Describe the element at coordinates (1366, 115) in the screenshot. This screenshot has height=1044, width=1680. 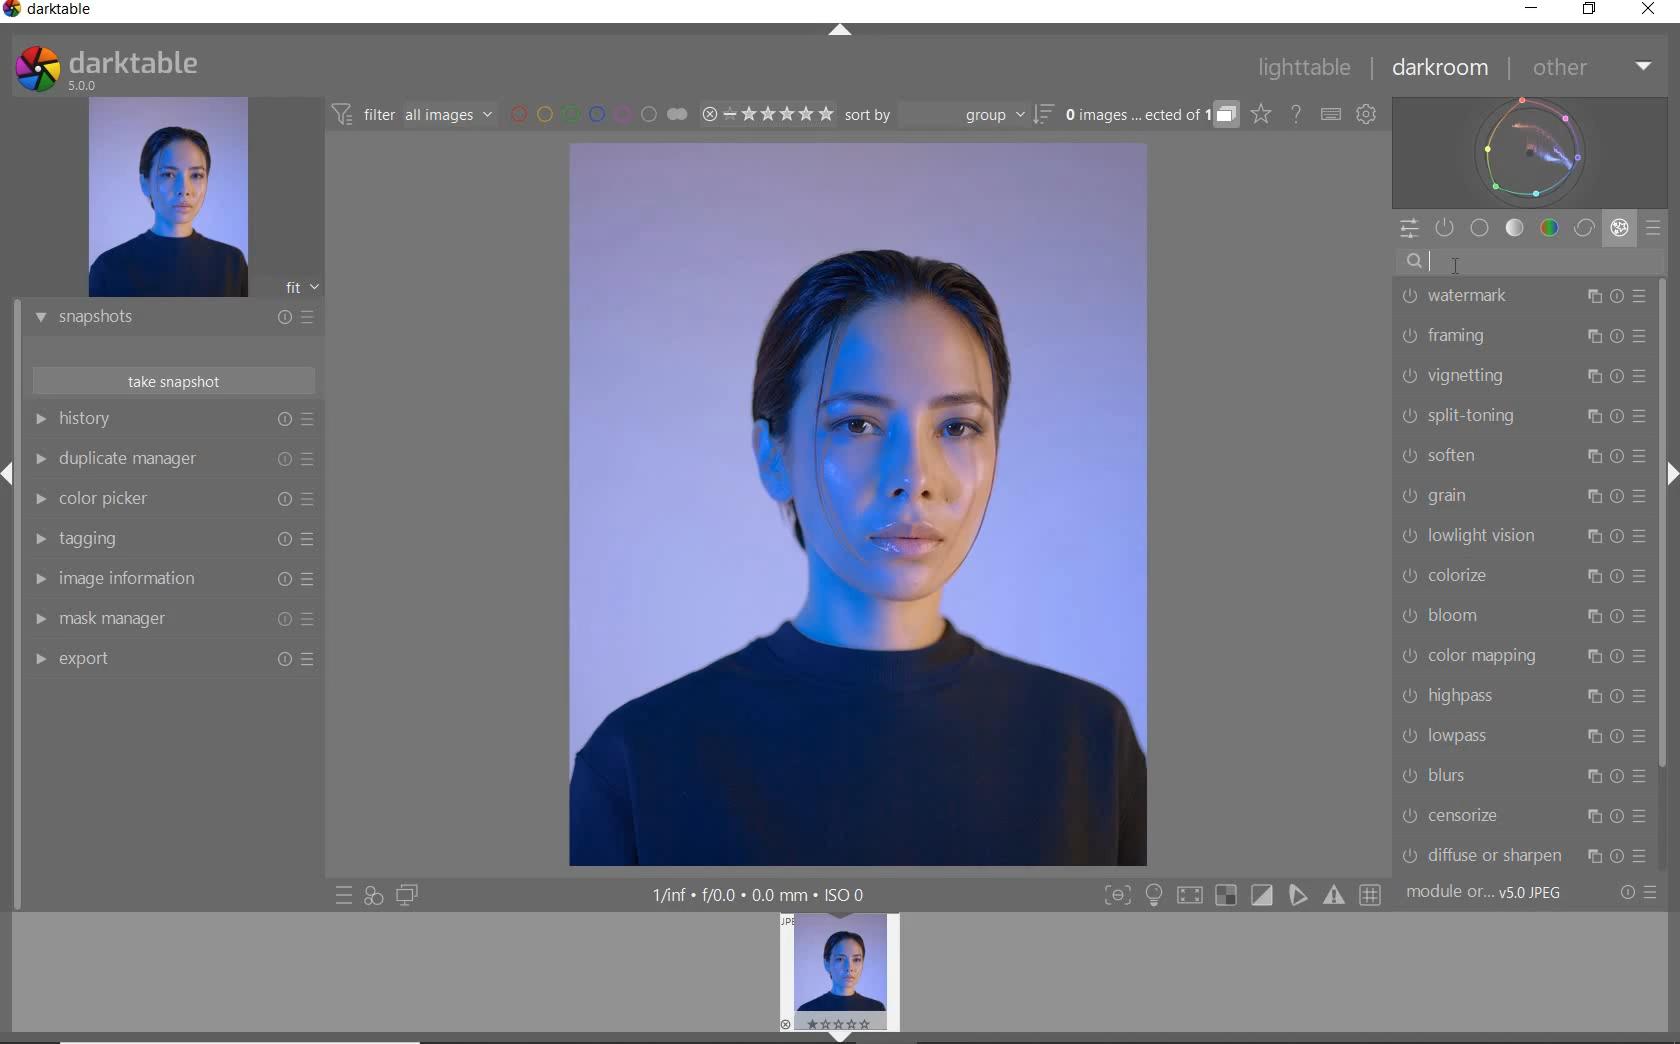
I see `SHOW GLOBAL PREFERENCES` at that location.